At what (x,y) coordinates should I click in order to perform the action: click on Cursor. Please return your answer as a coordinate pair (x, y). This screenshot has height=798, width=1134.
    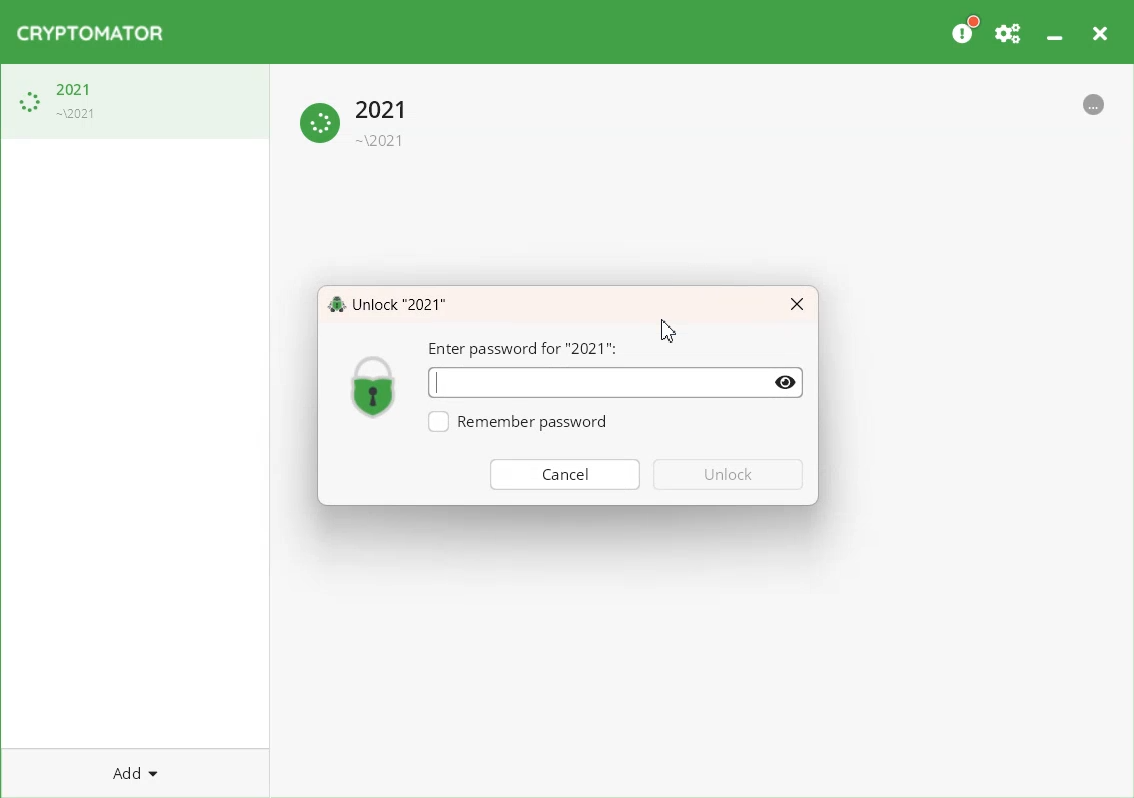
    Looking at the image, I should click on (669, 332).